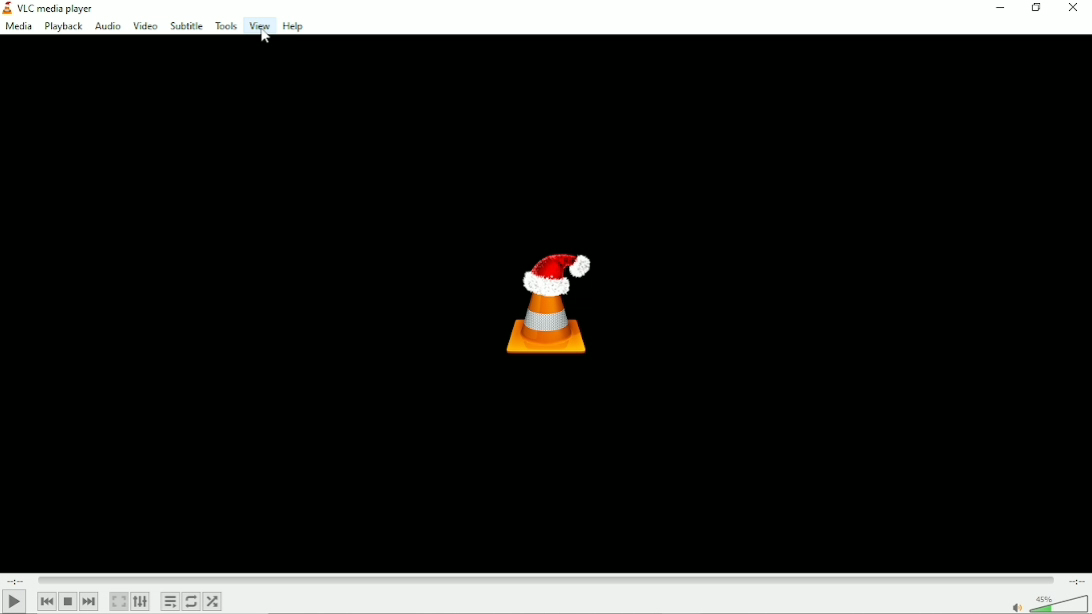 The height and width of the screenshot is (614, 1092). Describe the element at coordinates (552, 305) in the screenshot. I see `Logo` at that location.